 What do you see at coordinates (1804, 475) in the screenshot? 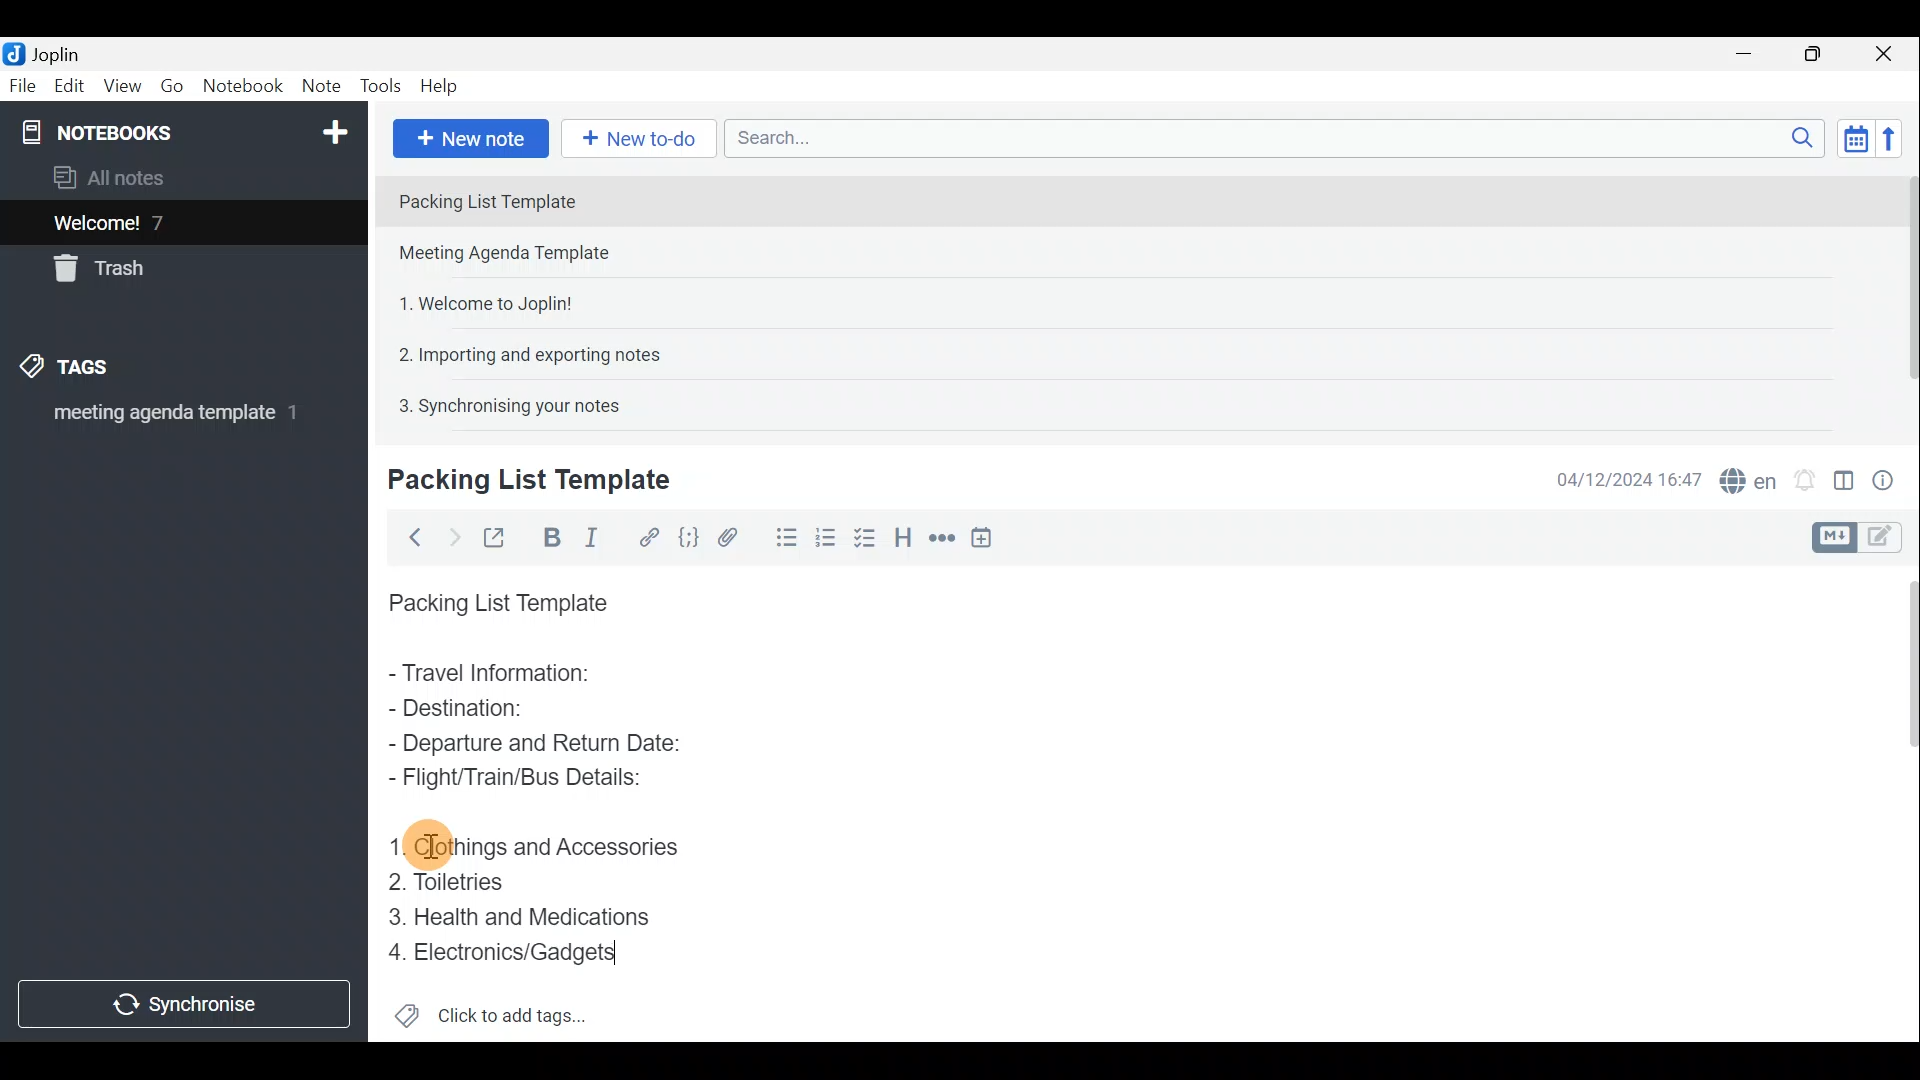
I see `Set alarm` at bounding box center [1804, 475].